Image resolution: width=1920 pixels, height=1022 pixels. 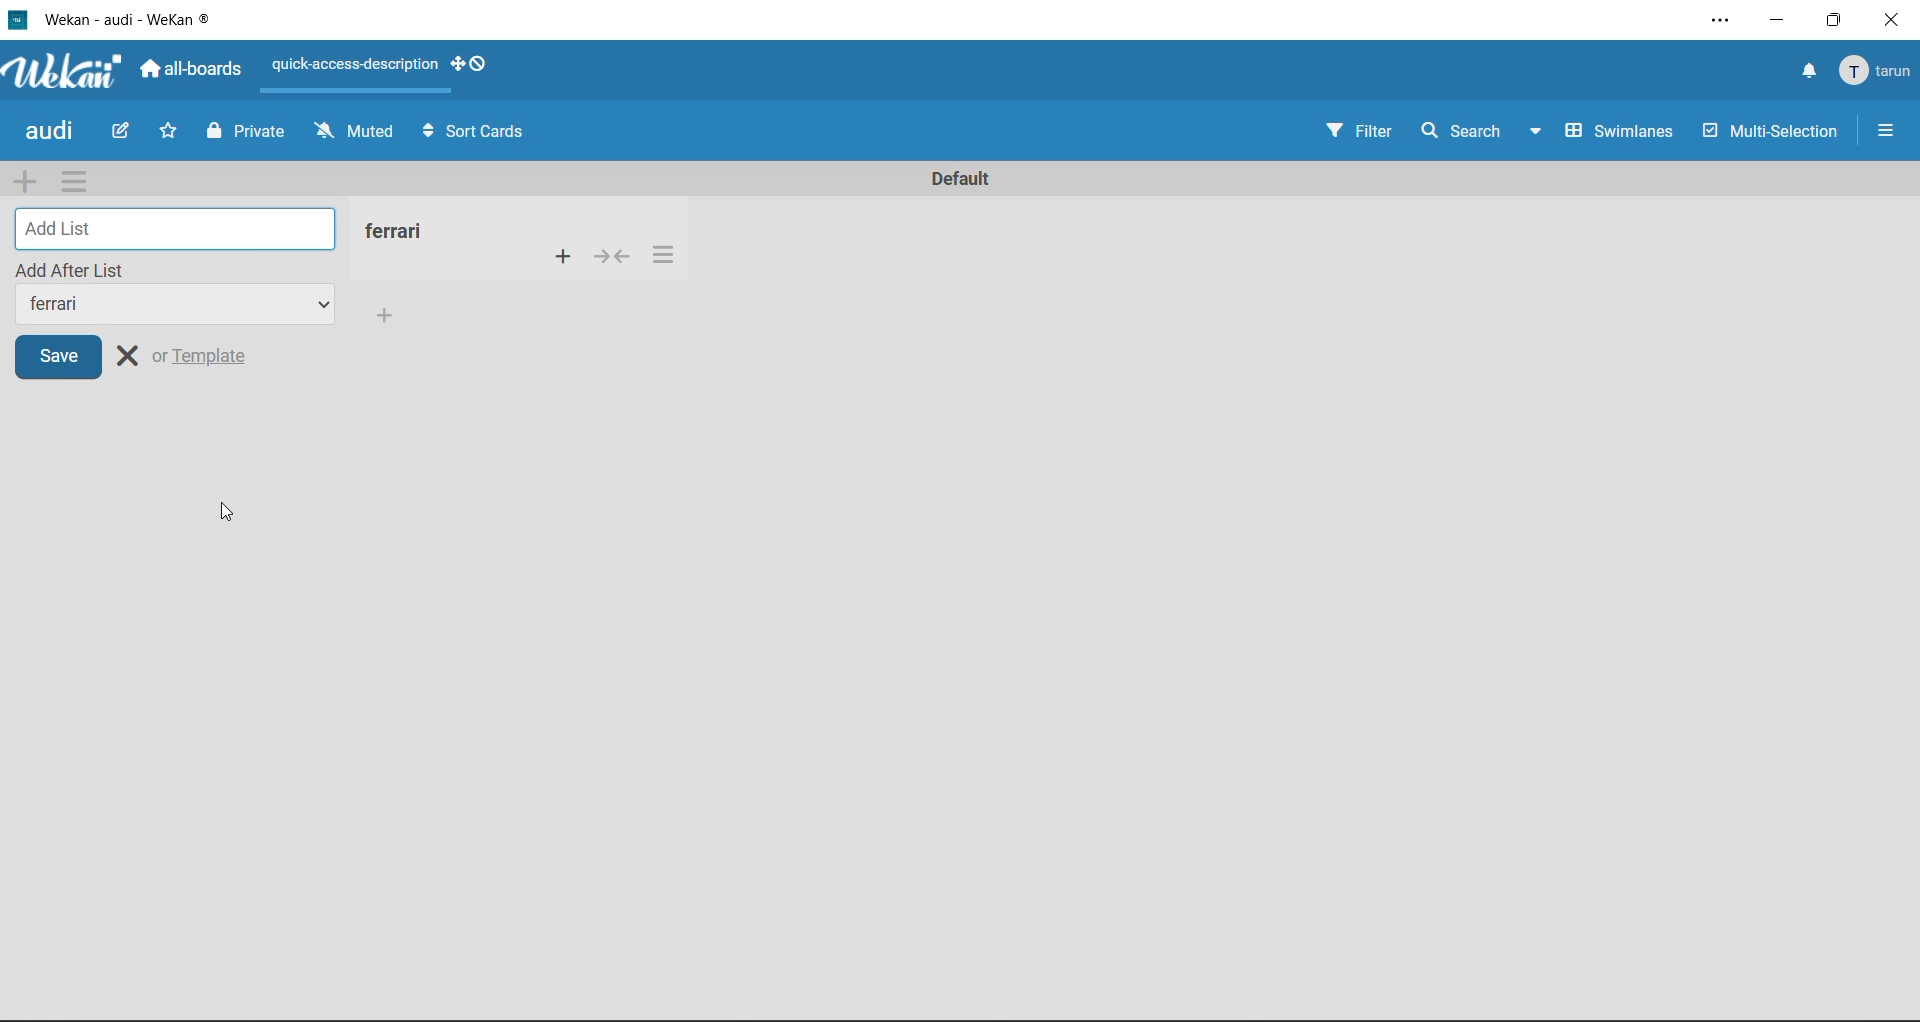 What do you see at coordinates (964, 180) in the screenshot?
I see `Default` at bounding box center [964, 180].